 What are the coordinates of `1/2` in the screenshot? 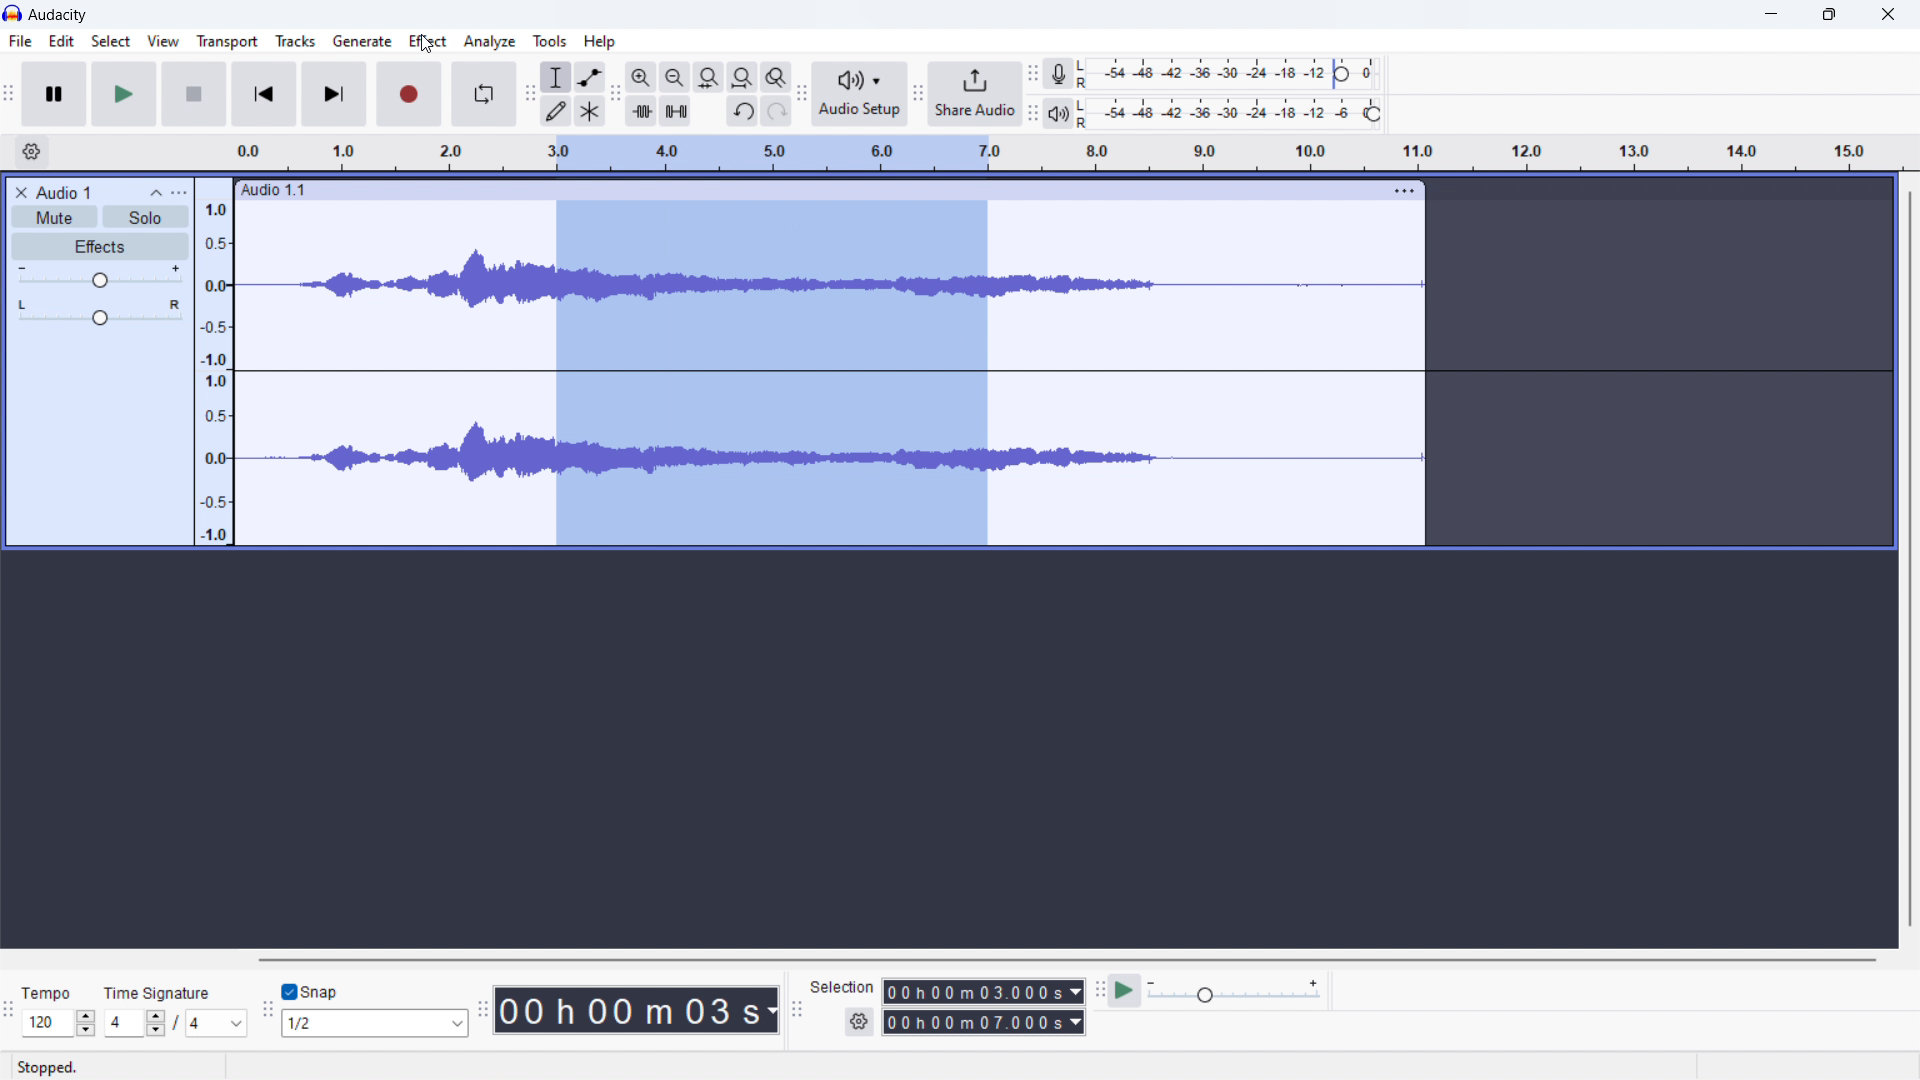 It's located at (377, 1024).